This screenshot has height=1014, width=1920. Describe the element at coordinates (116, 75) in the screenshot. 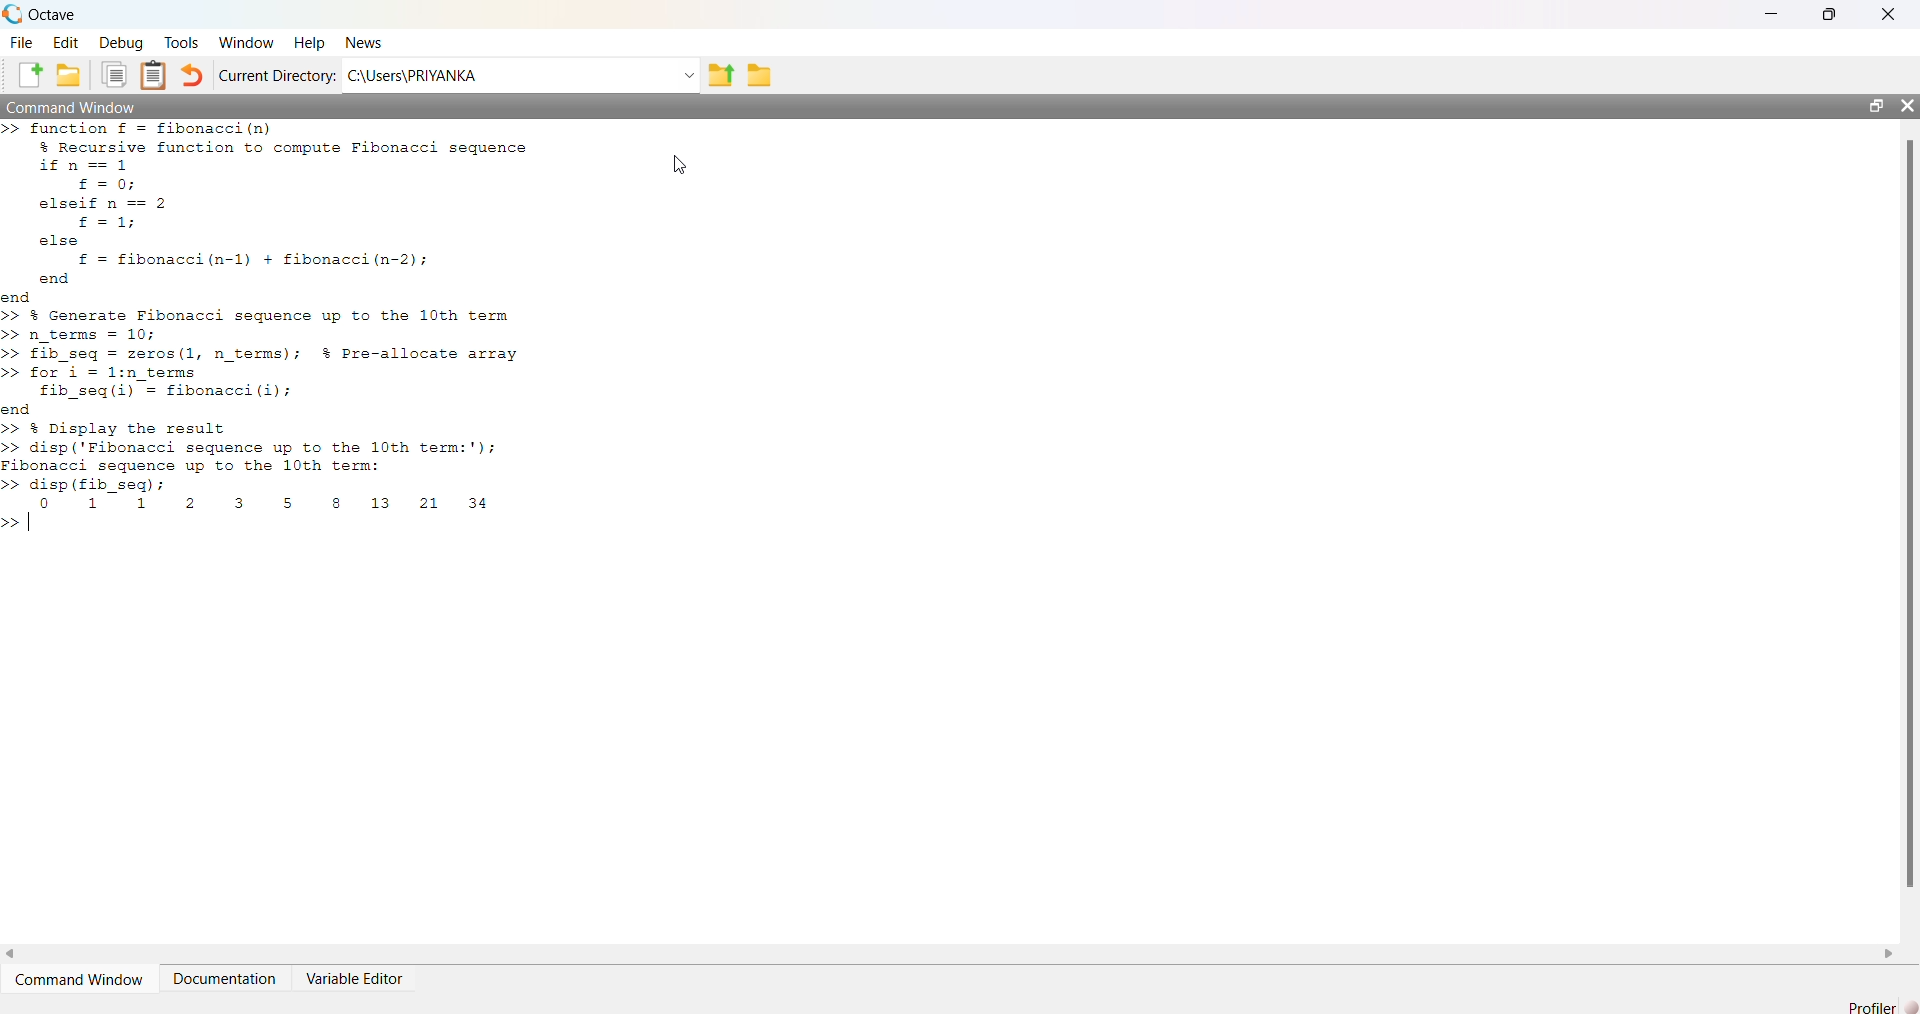

I see `copy` at that location.